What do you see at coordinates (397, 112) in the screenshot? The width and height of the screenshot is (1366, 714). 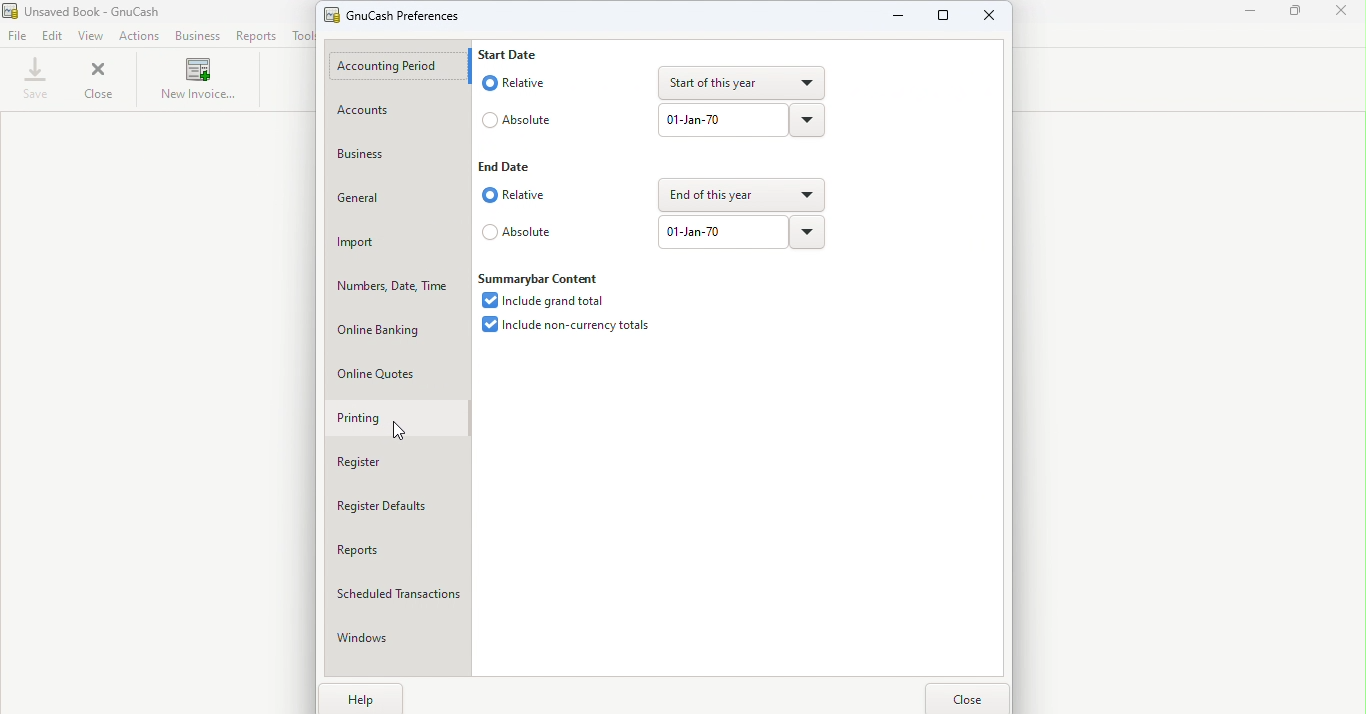 I see `Accounts` at bounding box center [397, 112].